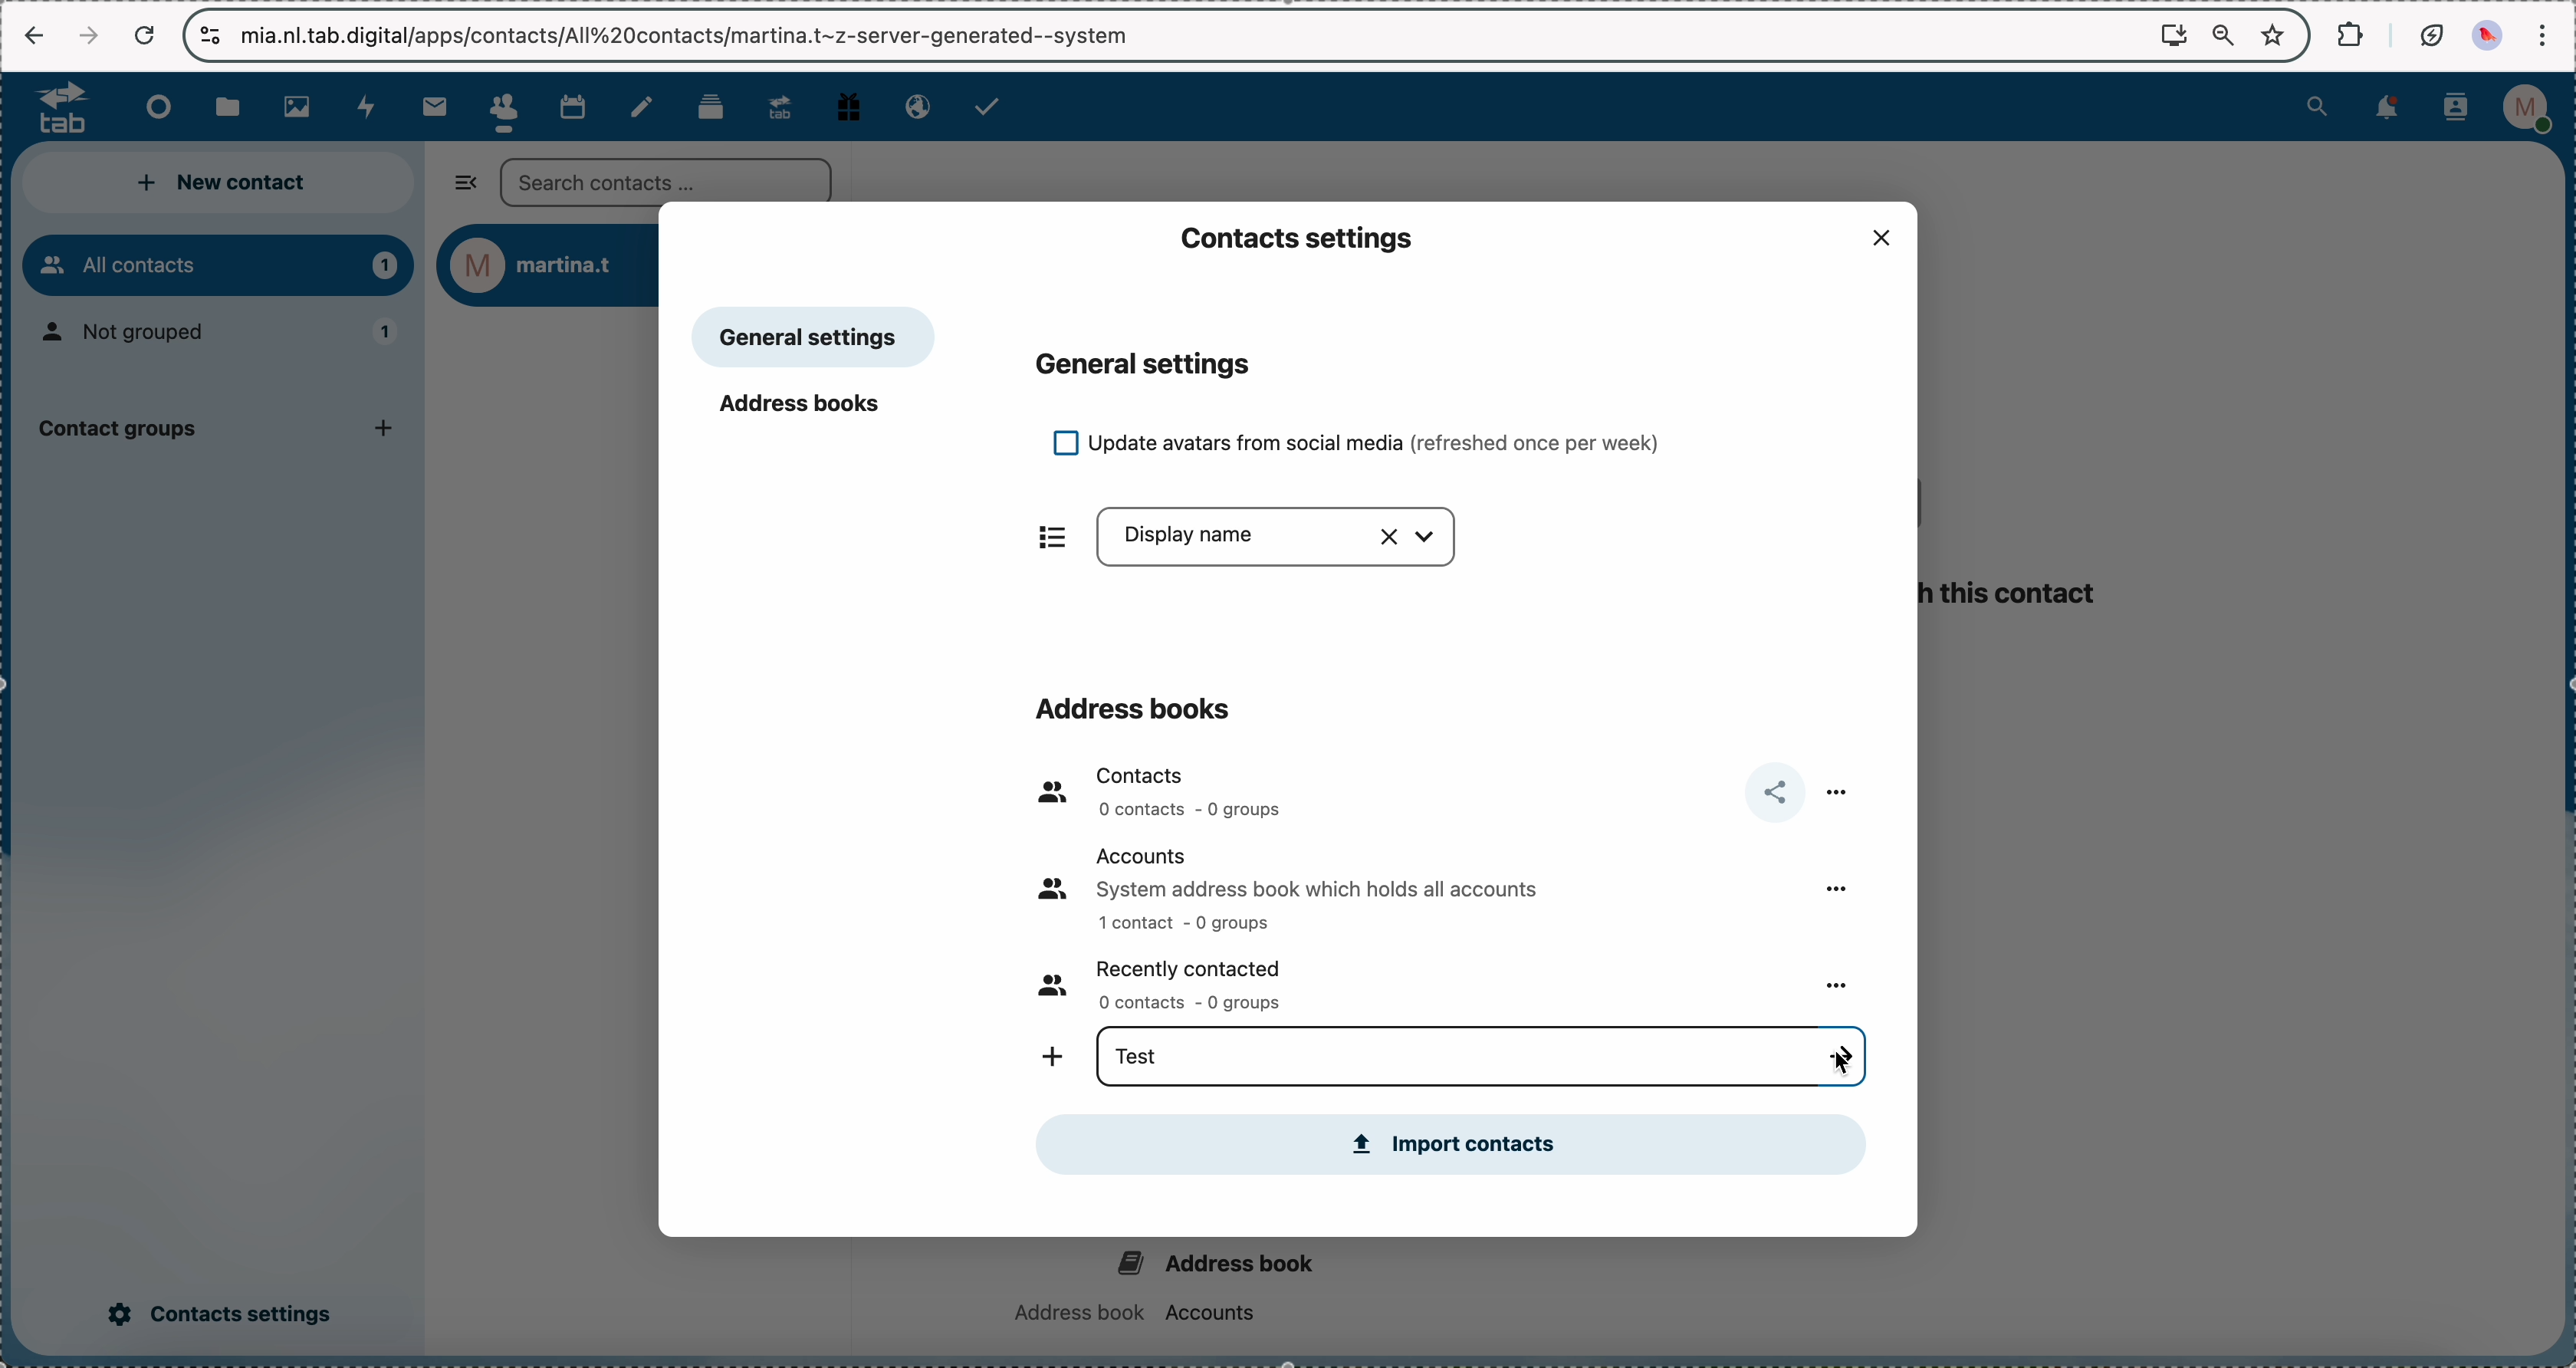 The height and width of the screenshot is (1368, 2576). I want to click on contacts settings, so click(1293, 235).